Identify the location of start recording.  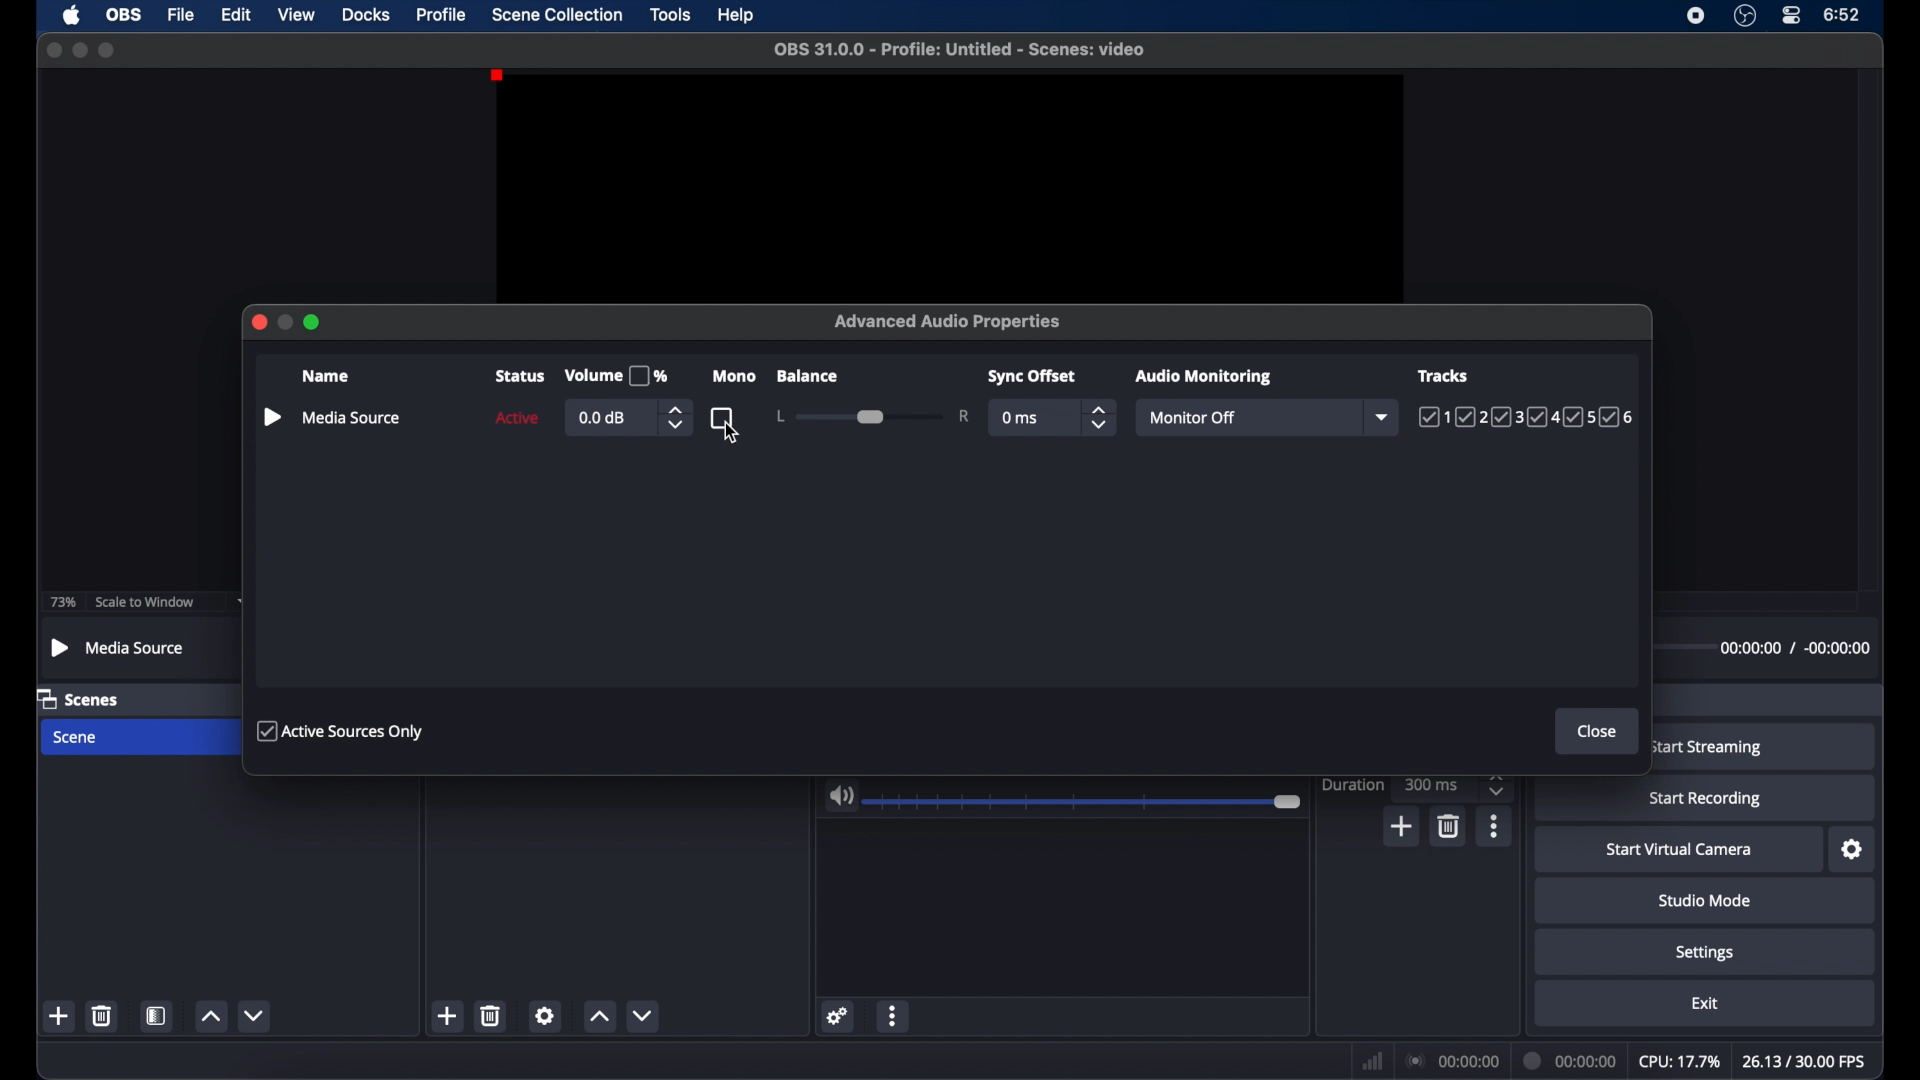
(1706, 799).